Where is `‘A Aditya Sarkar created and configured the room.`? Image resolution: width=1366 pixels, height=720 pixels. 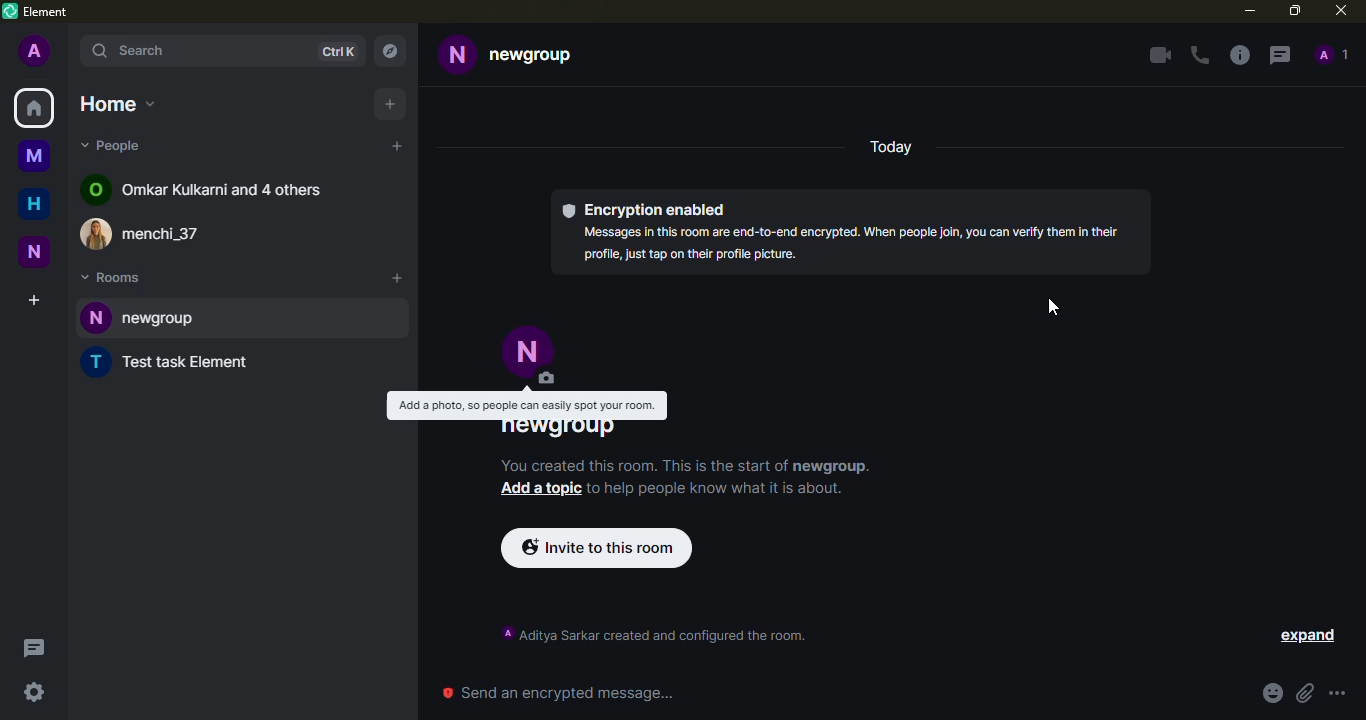 ‘A Aditya Sarkar created and configured the room. is located at coordinates (653, 634).